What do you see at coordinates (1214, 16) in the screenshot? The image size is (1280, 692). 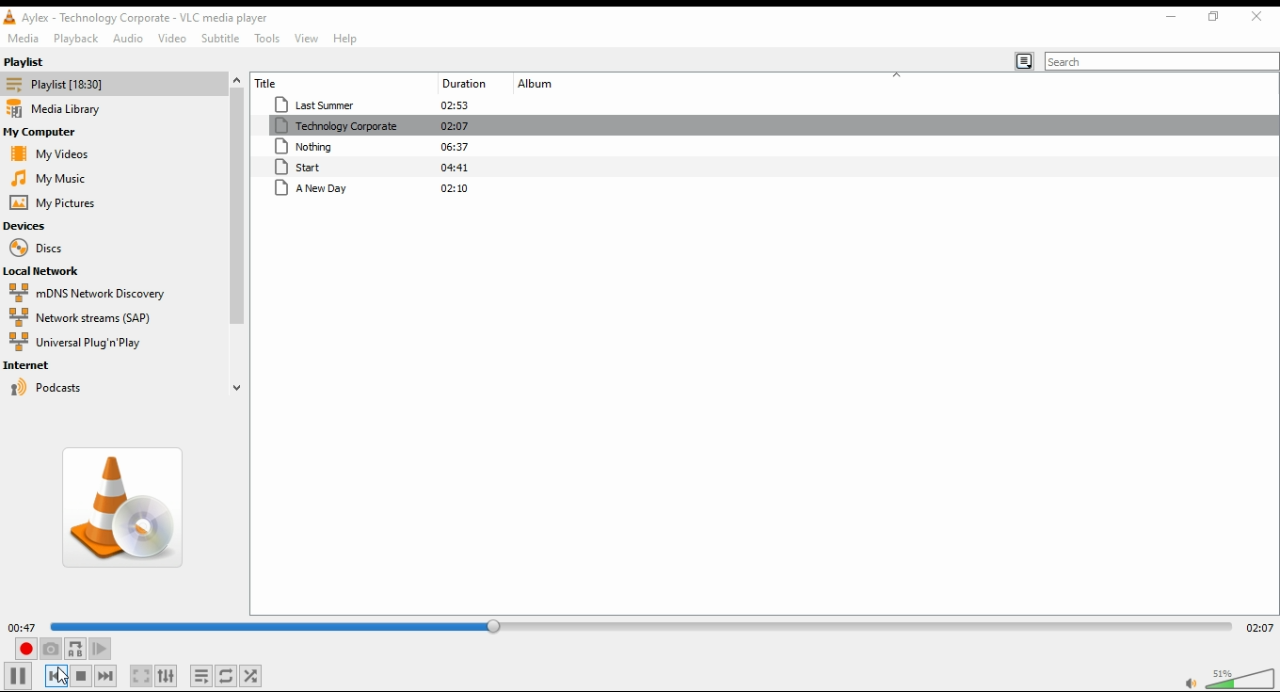 I see `restore` at bounding box center [1214, 16].